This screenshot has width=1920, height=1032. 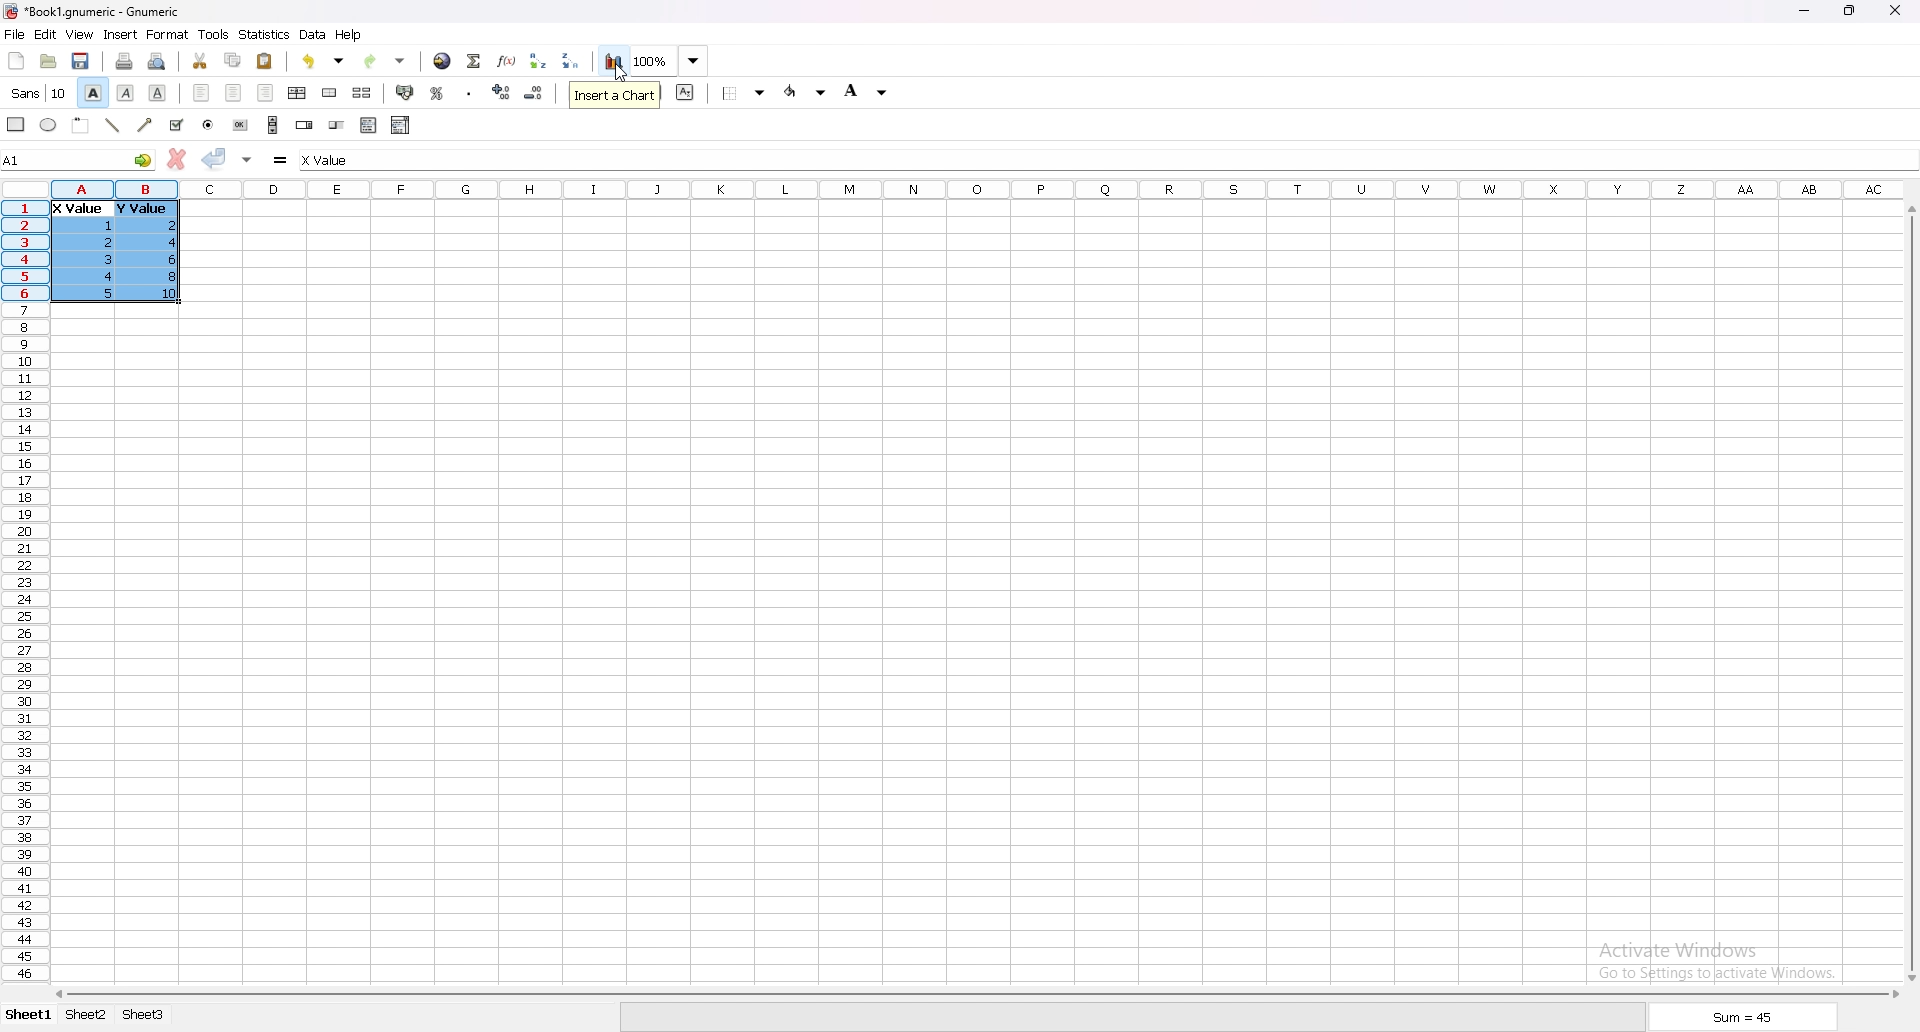 What do you see at coordinates (80, 61) in the screenshot?
I see `save` at bounding box center [80, 61].